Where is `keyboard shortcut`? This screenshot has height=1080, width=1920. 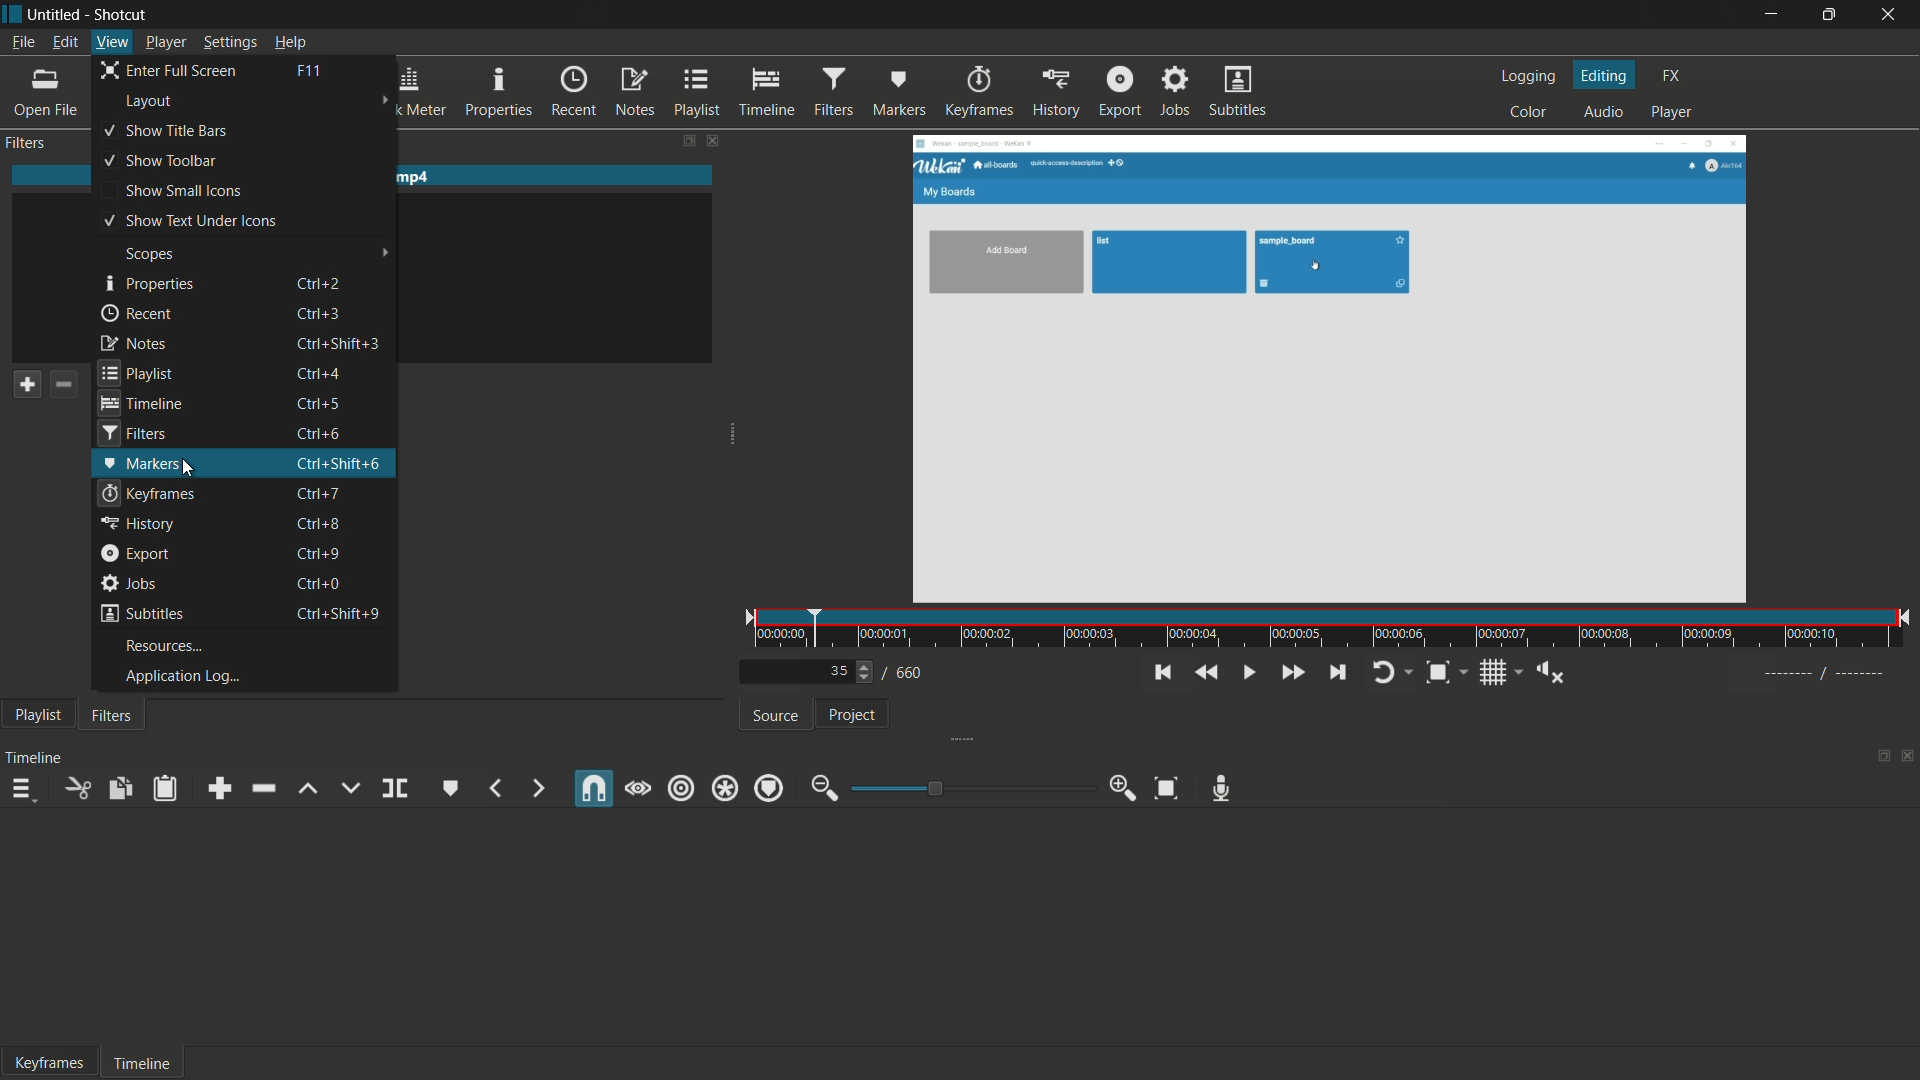 keyboard shortcut is located at coordinates (323, 314).